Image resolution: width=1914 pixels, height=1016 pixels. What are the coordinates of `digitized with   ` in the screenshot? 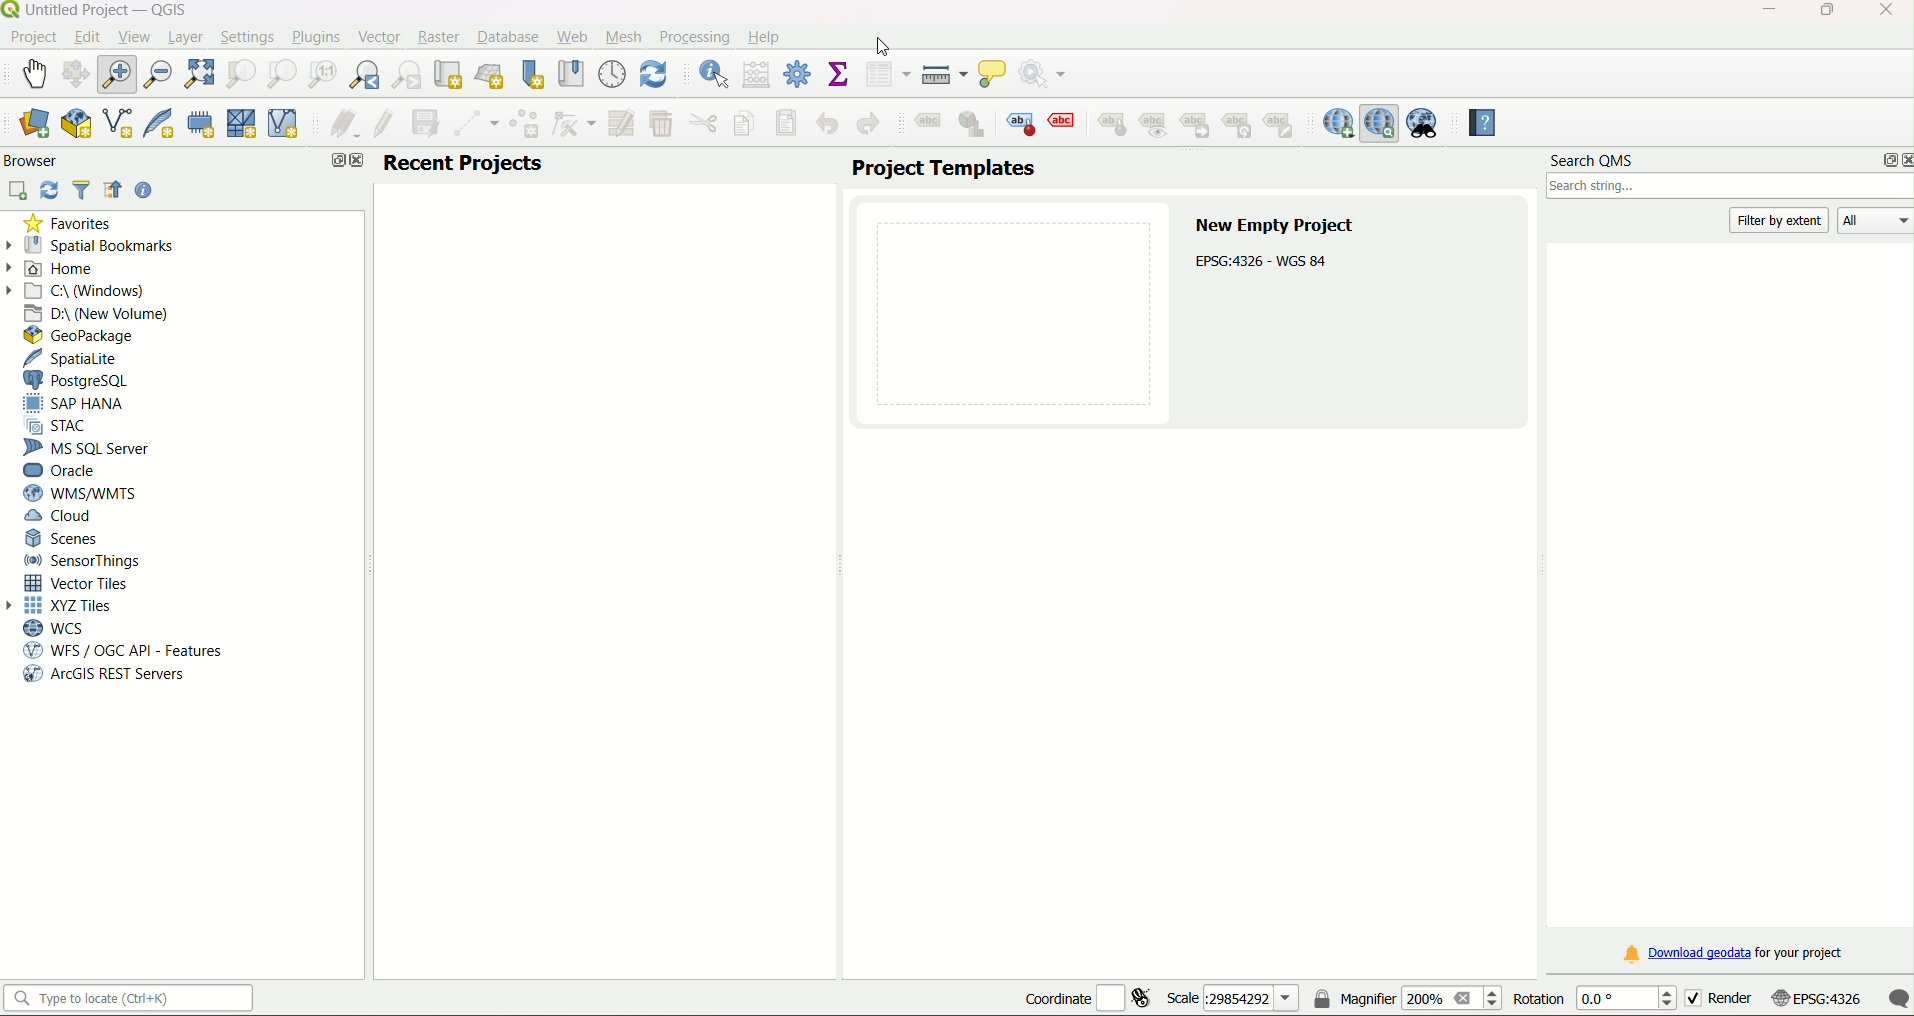 It's located at (477, 125).